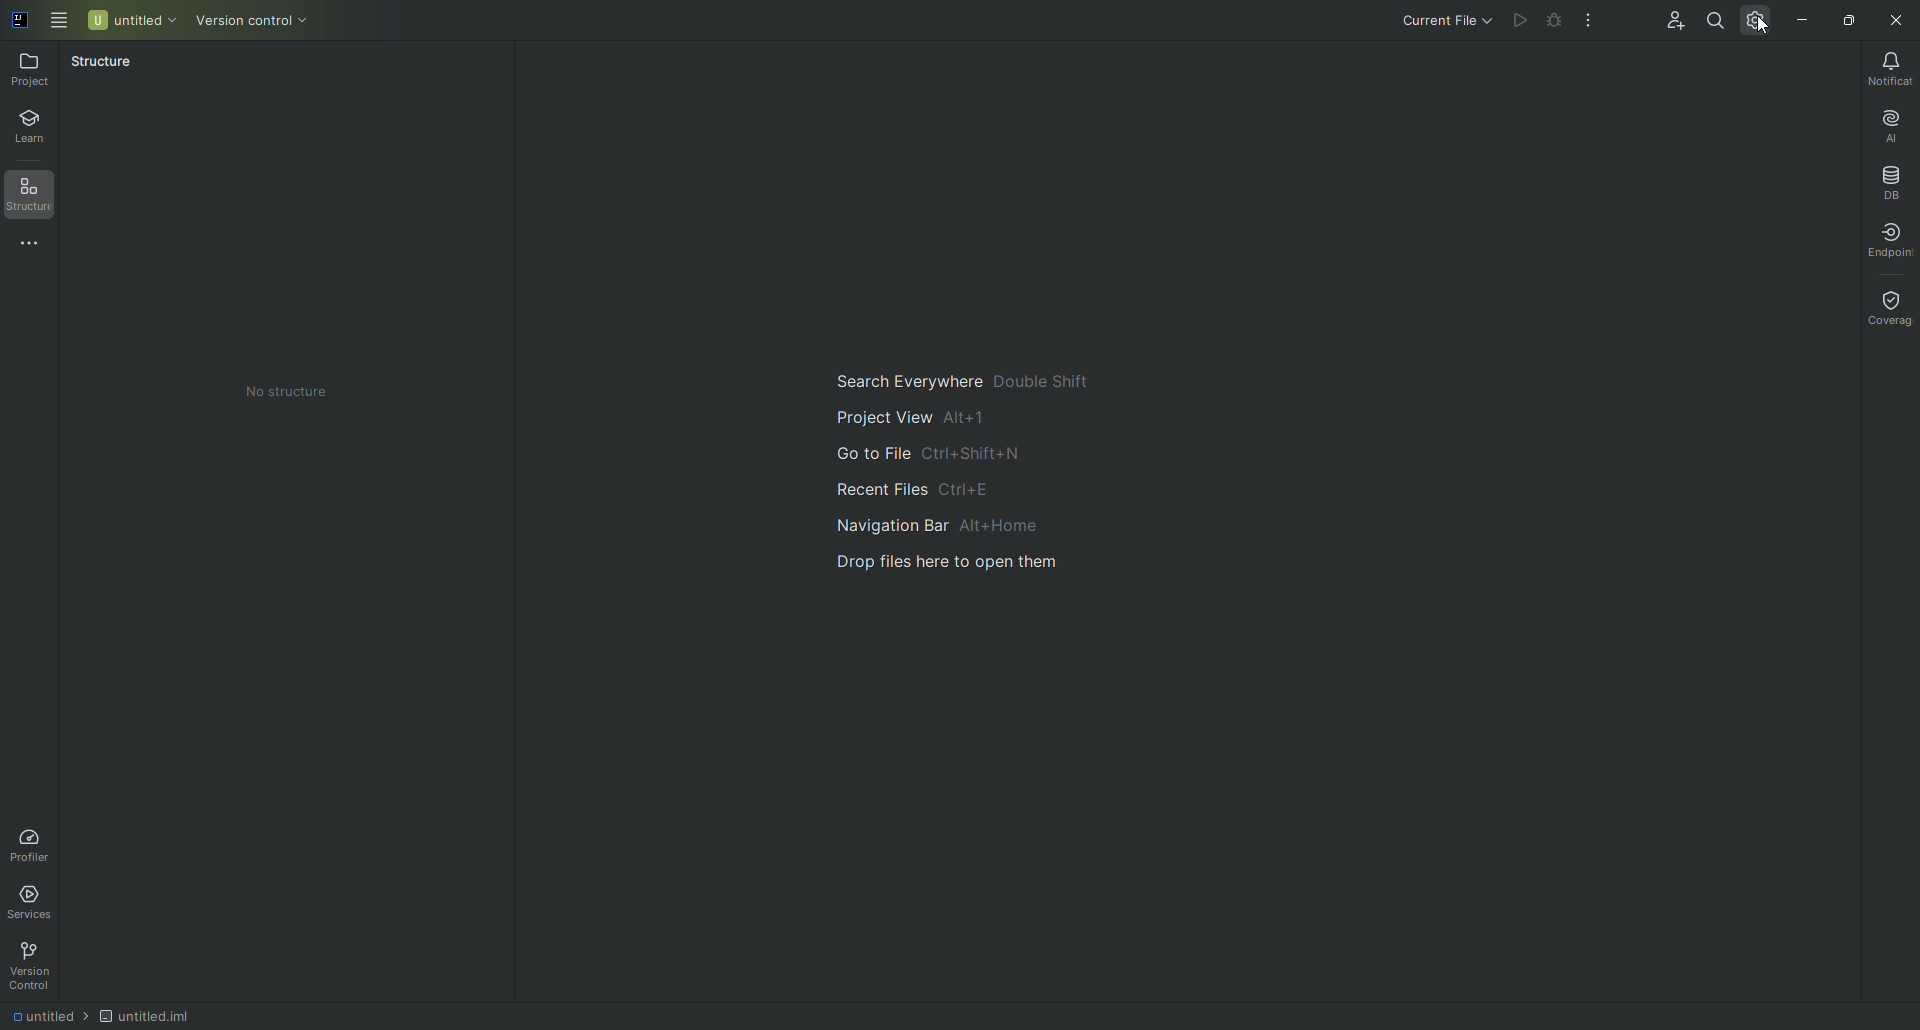  What do you see at coordinates (297, 395) in the screenshot?
I see `No structure` at bounding box center [297, 395].